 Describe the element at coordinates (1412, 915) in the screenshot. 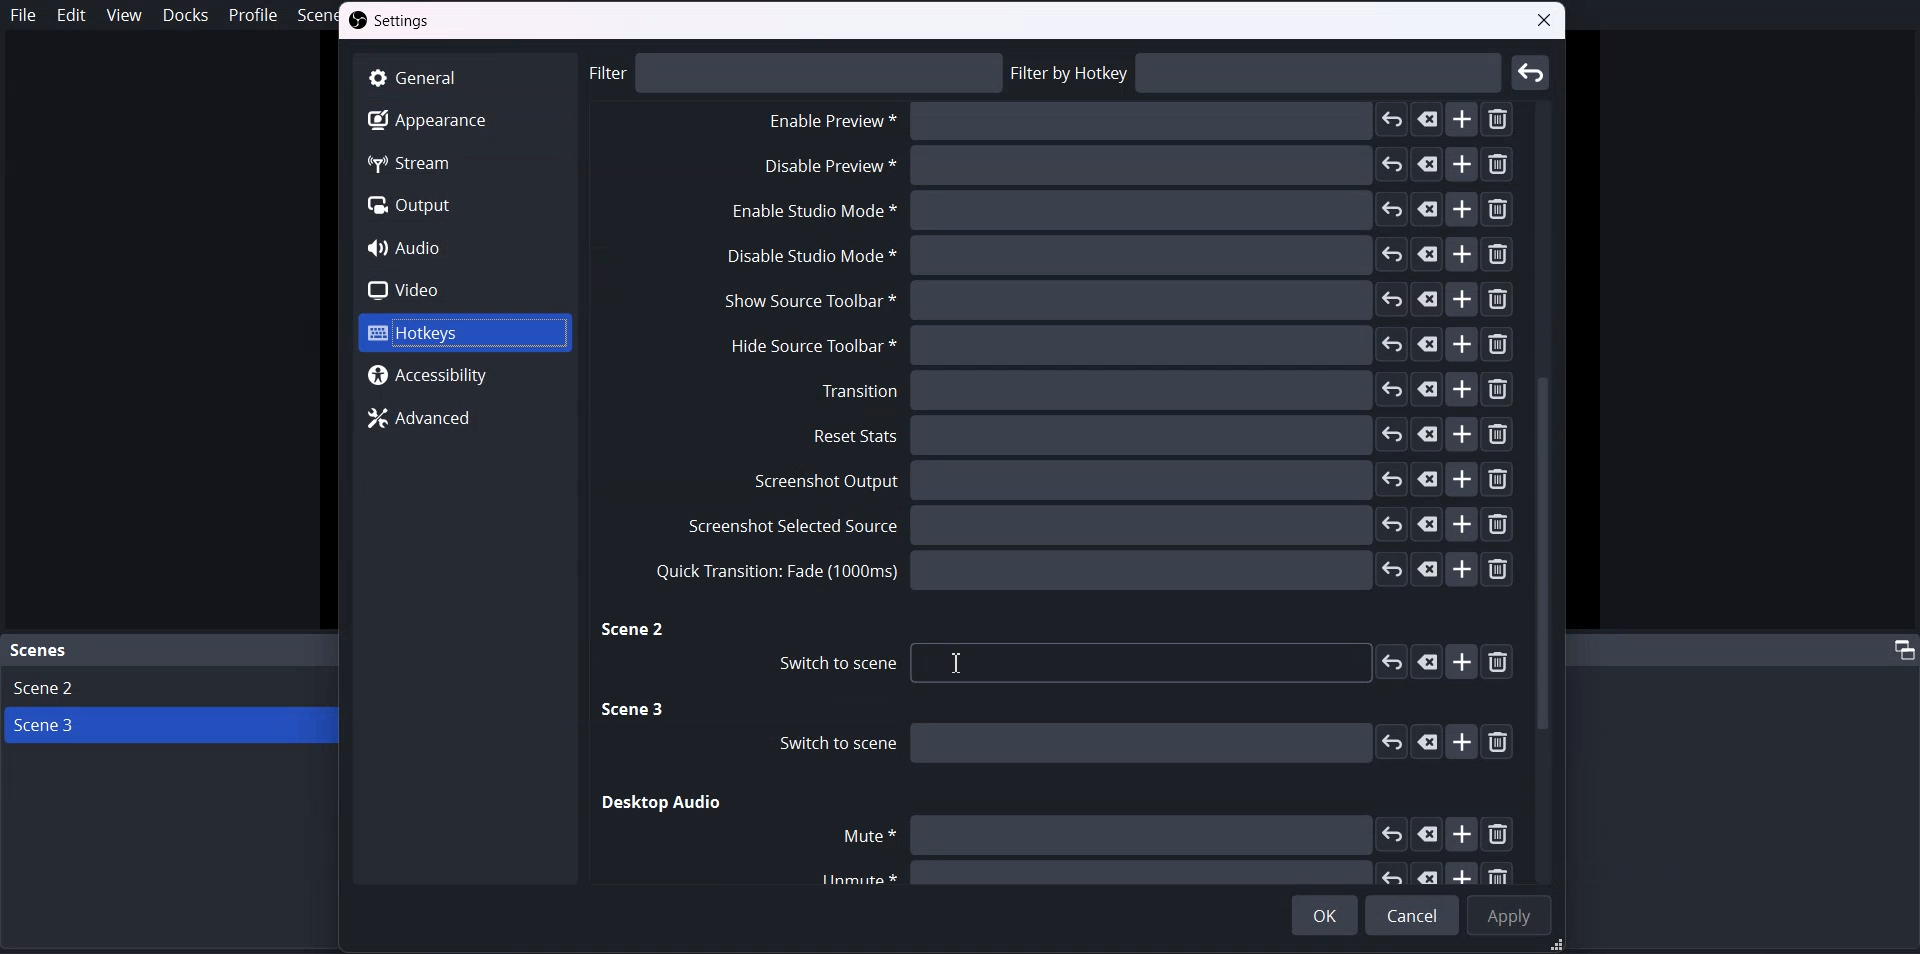

I see `Cancel` at that location.